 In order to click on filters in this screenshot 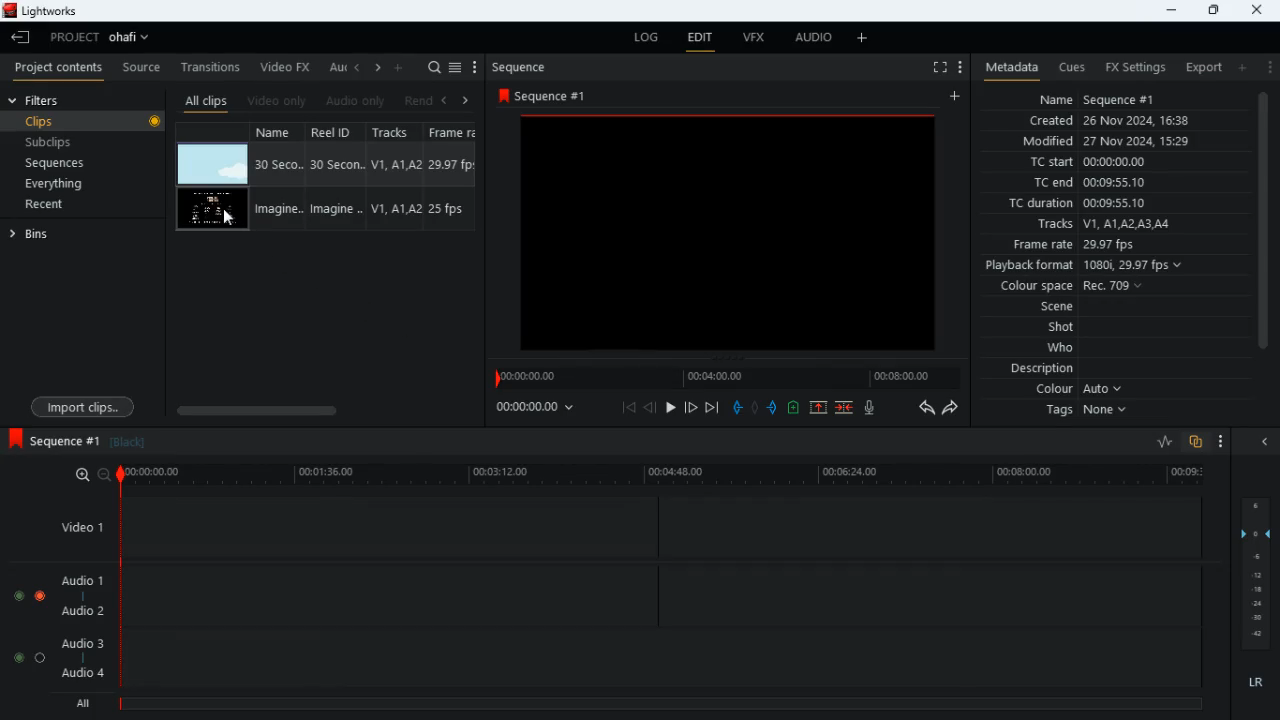, I will do `click(38, 100)`.